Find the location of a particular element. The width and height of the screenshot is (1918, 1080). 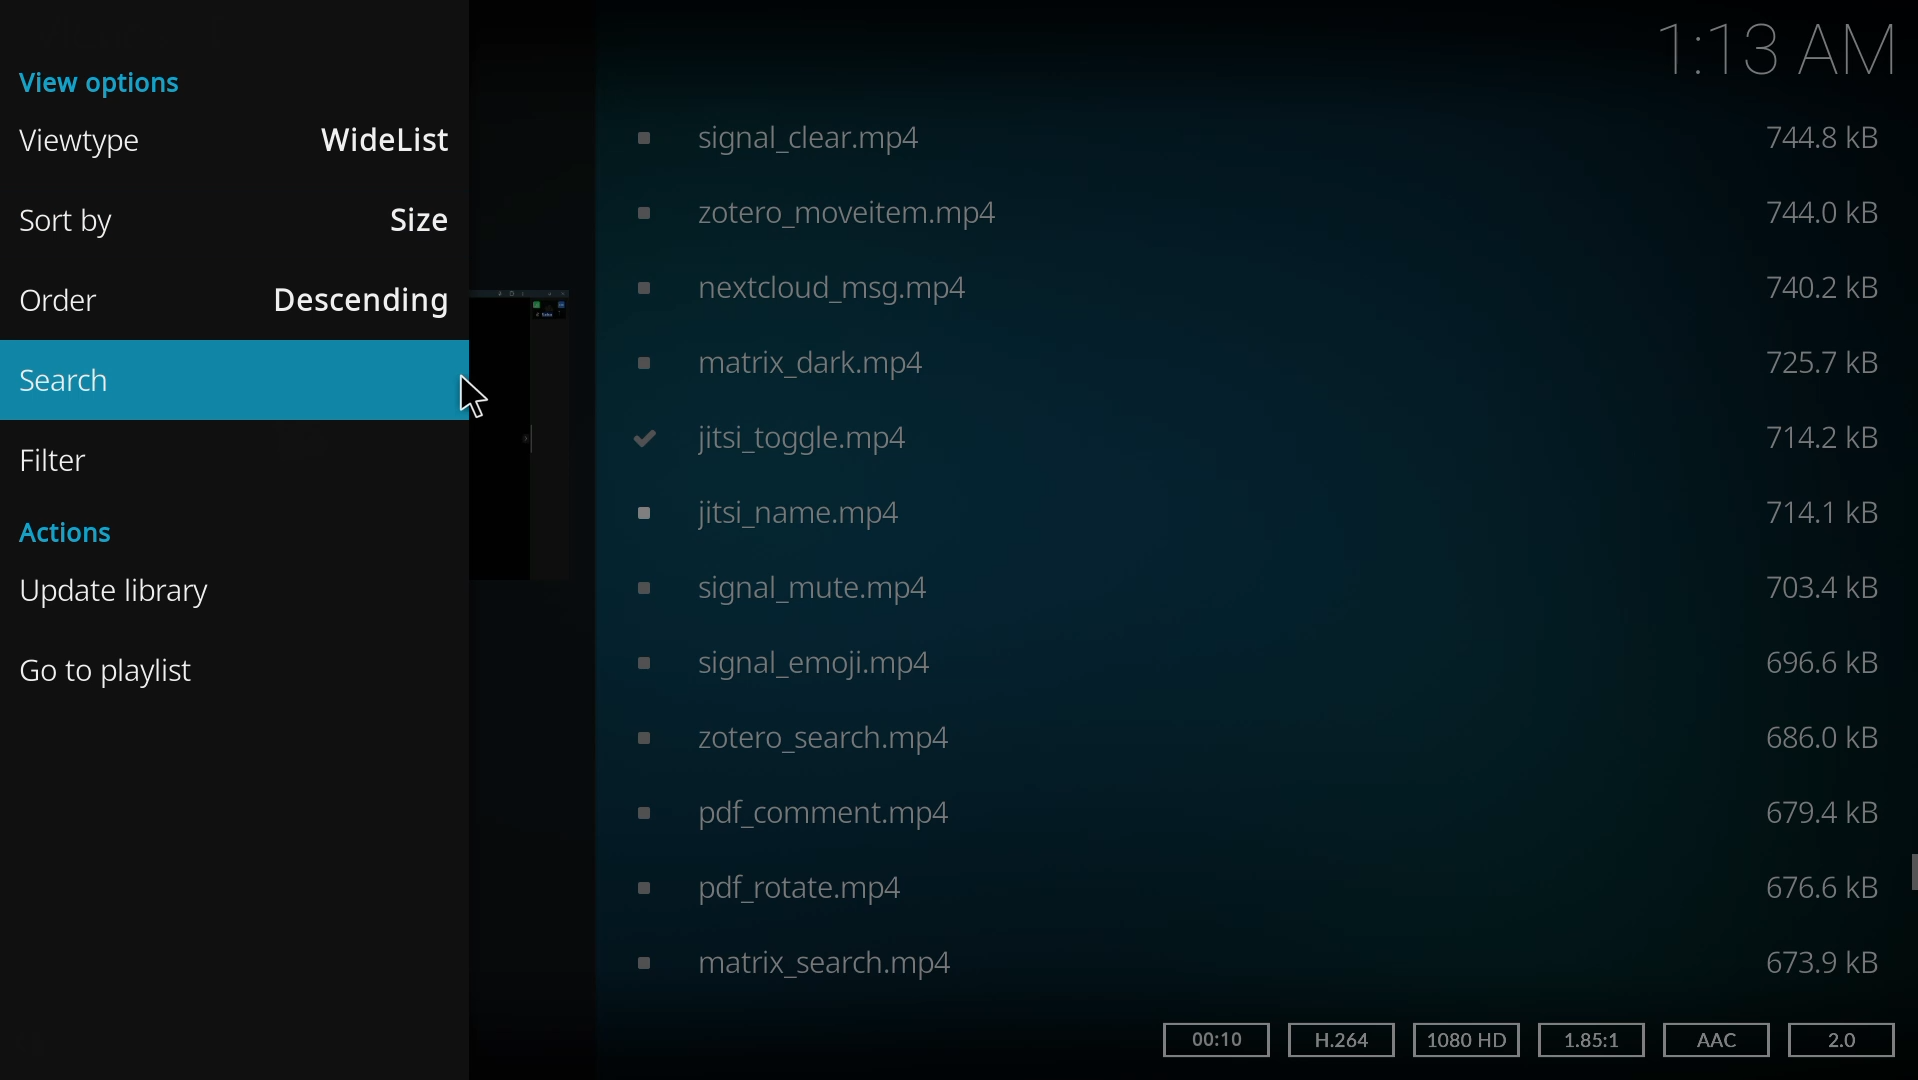

video is located at coordinates (782, 438).